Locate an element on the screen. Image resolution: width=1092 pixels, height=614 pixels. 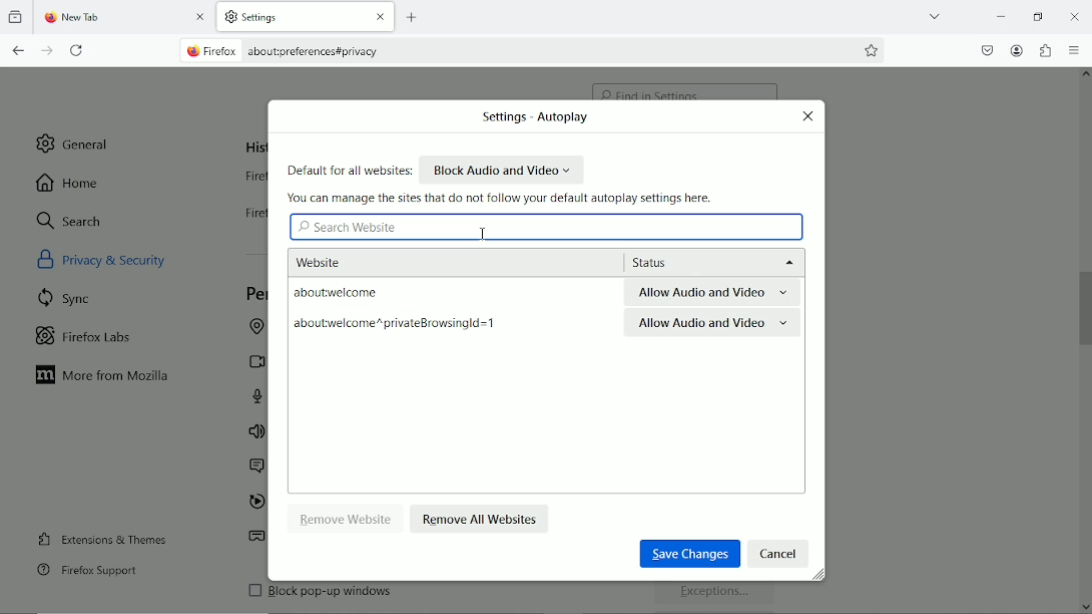
more from mozilla is located at coordinates (104, 376).